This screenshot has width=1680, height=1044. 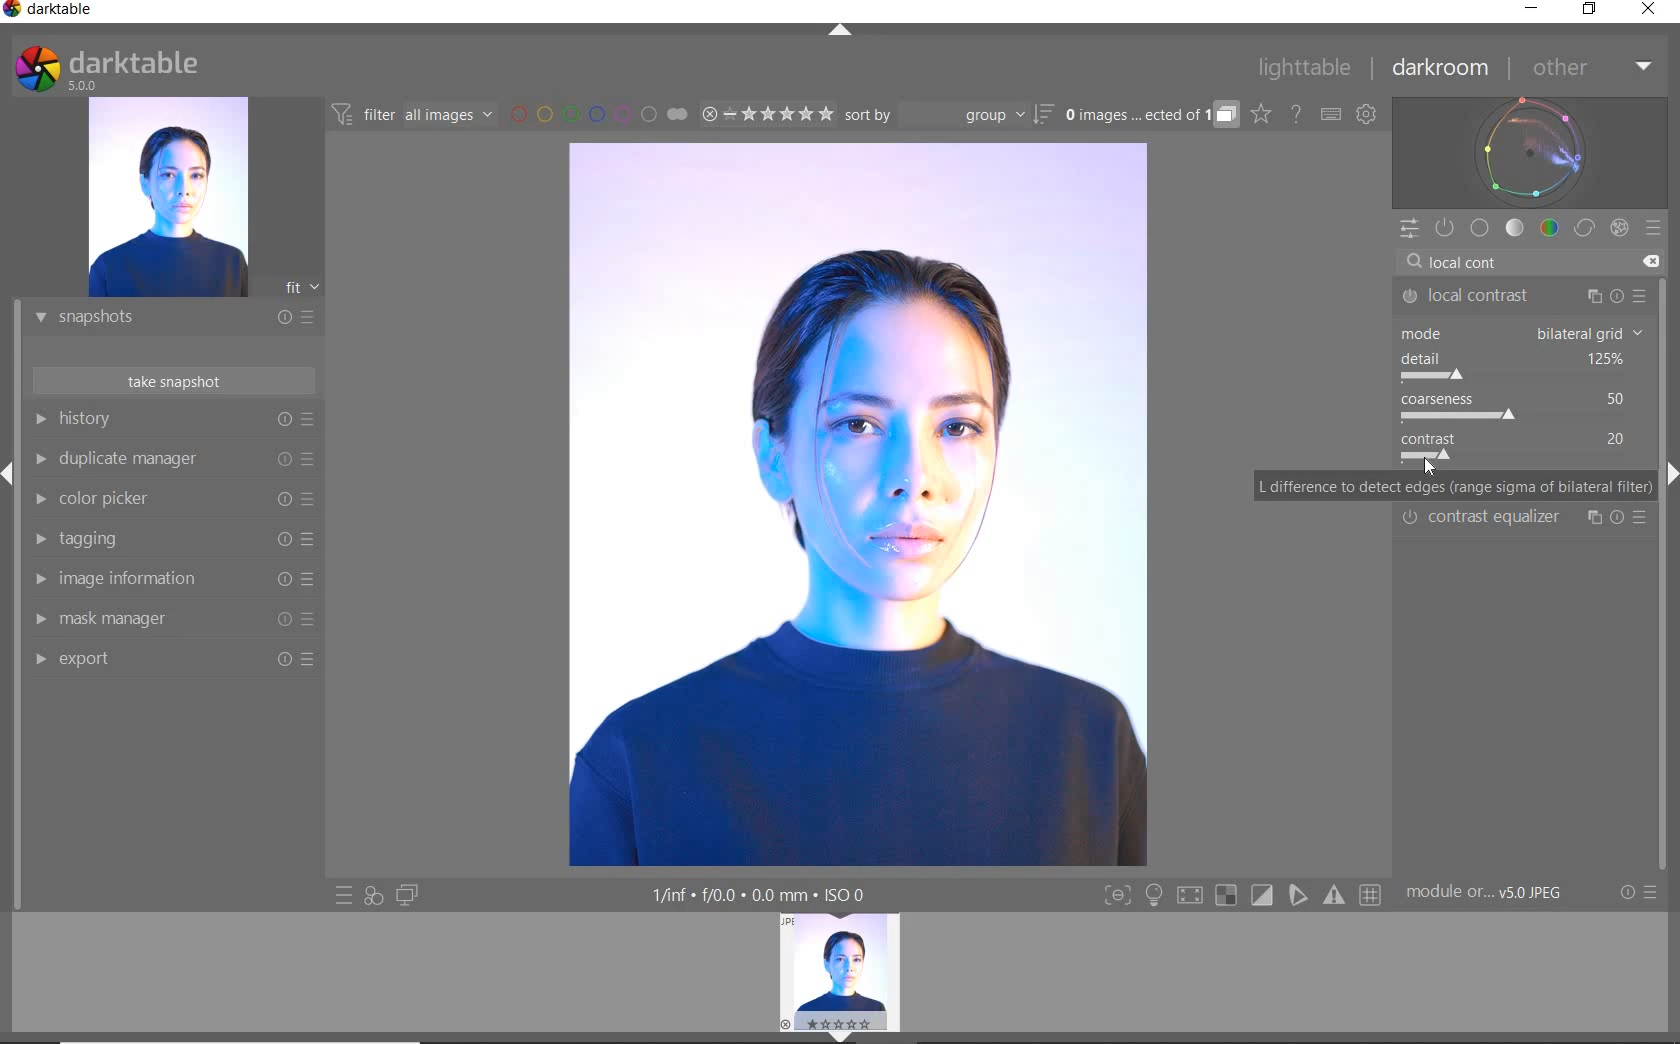 I want to click on SELECTED IMAGE, so click(x=856, y=504).